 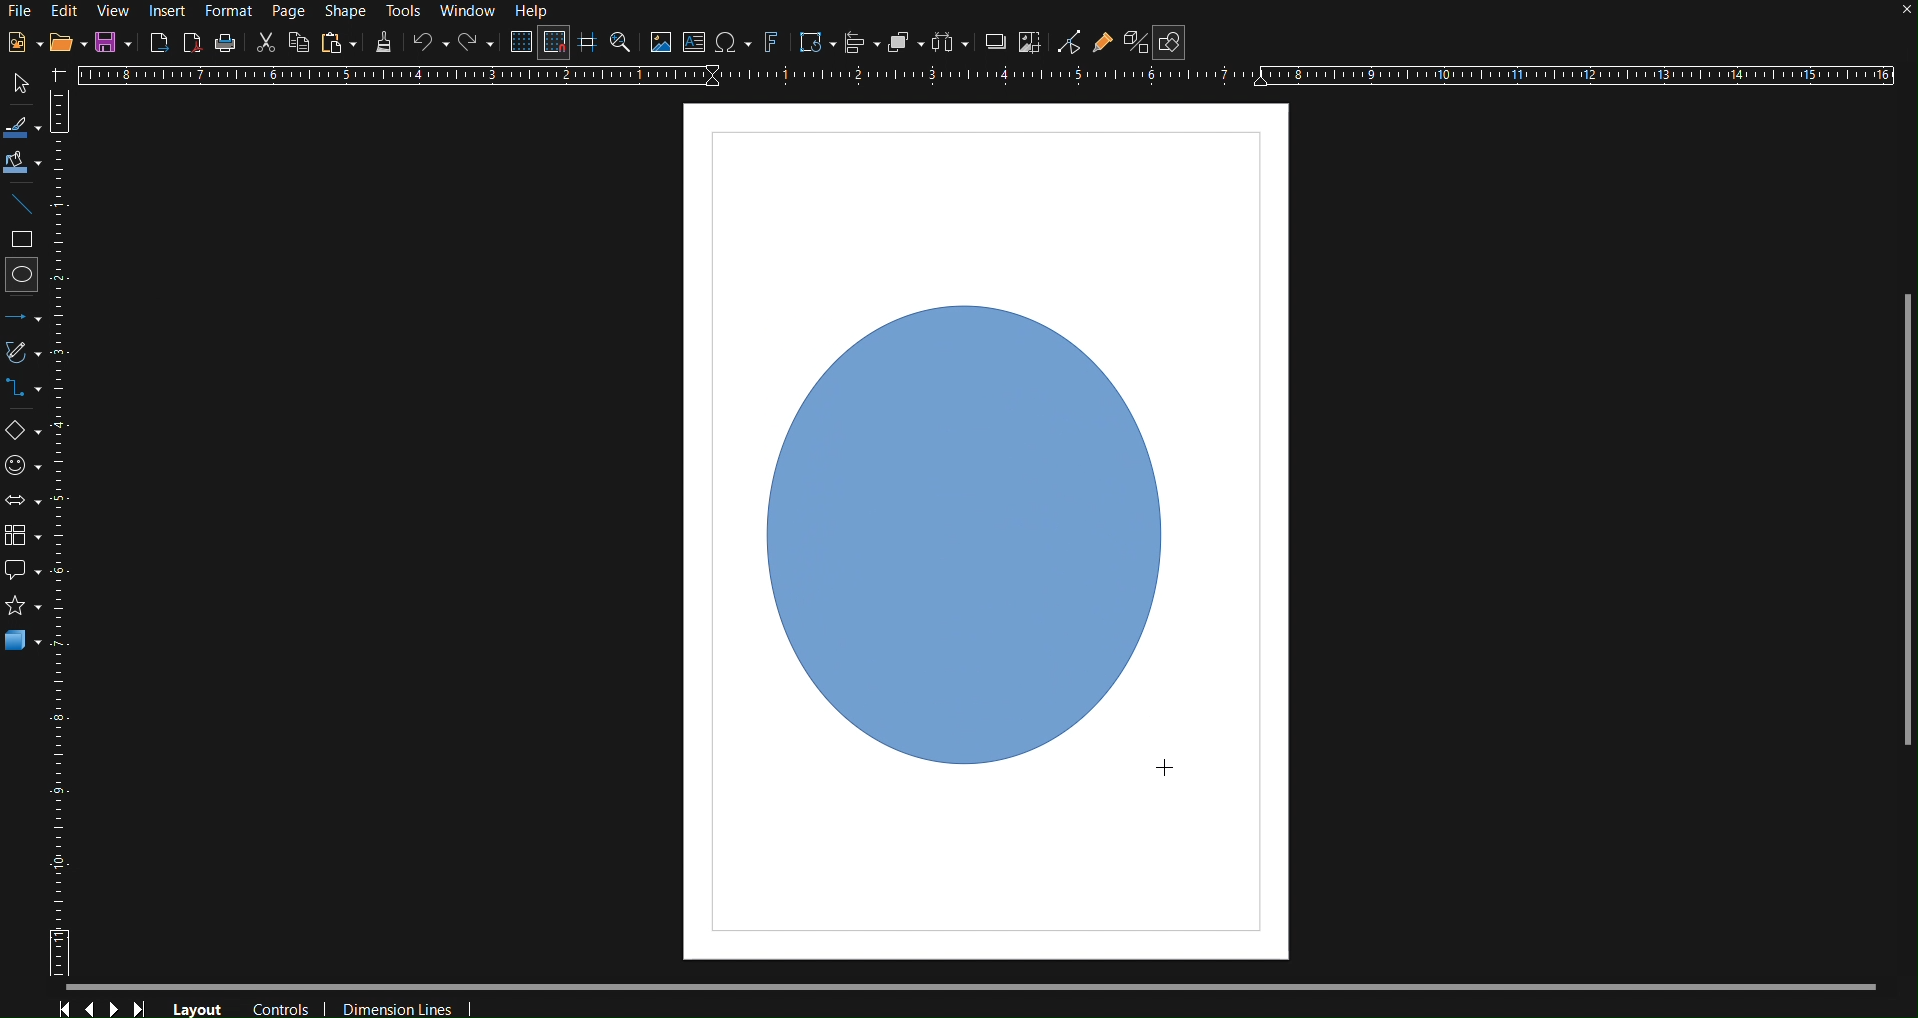 What do you see at coordinates (904, 44) in the screenshot?
I see `Arrange` at bounding box center [904, 44].